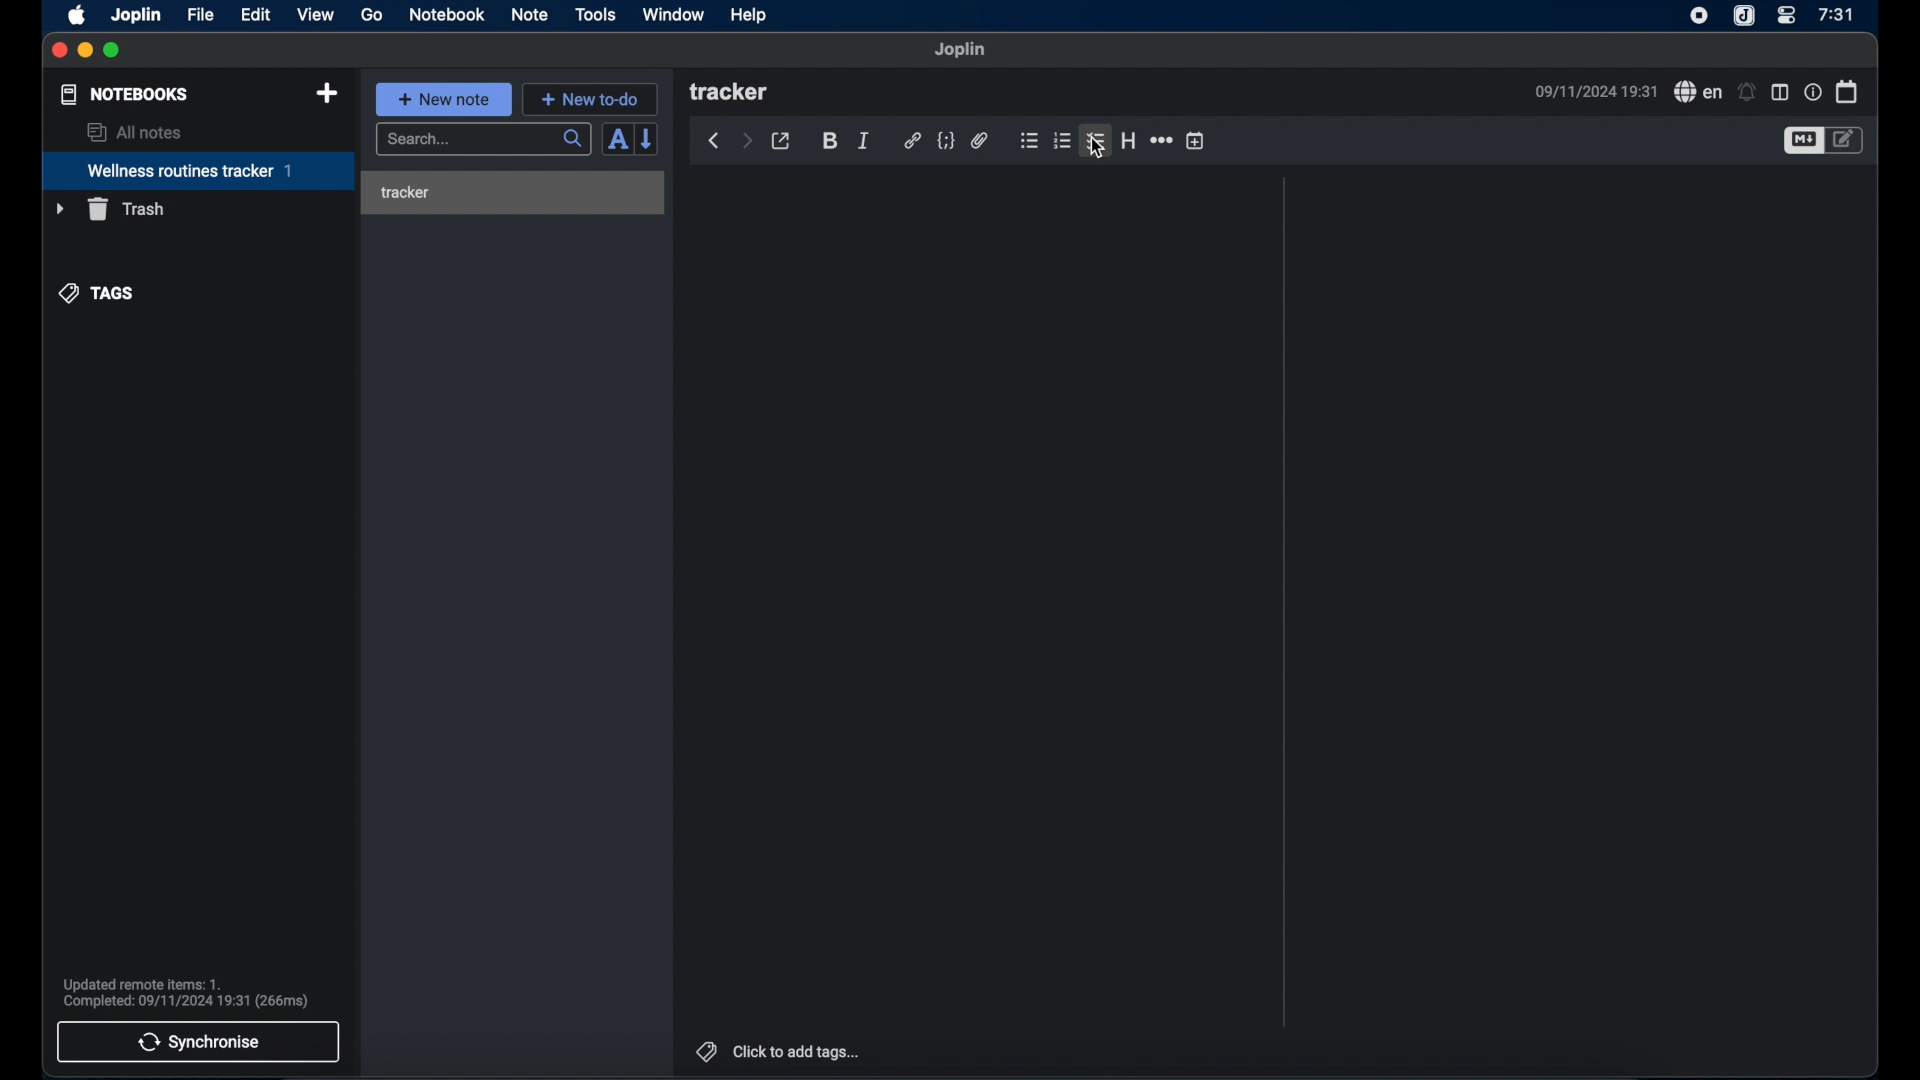  Describe the element at coordinates (519, 191) in the screenshot. I see `tracker` at that location.